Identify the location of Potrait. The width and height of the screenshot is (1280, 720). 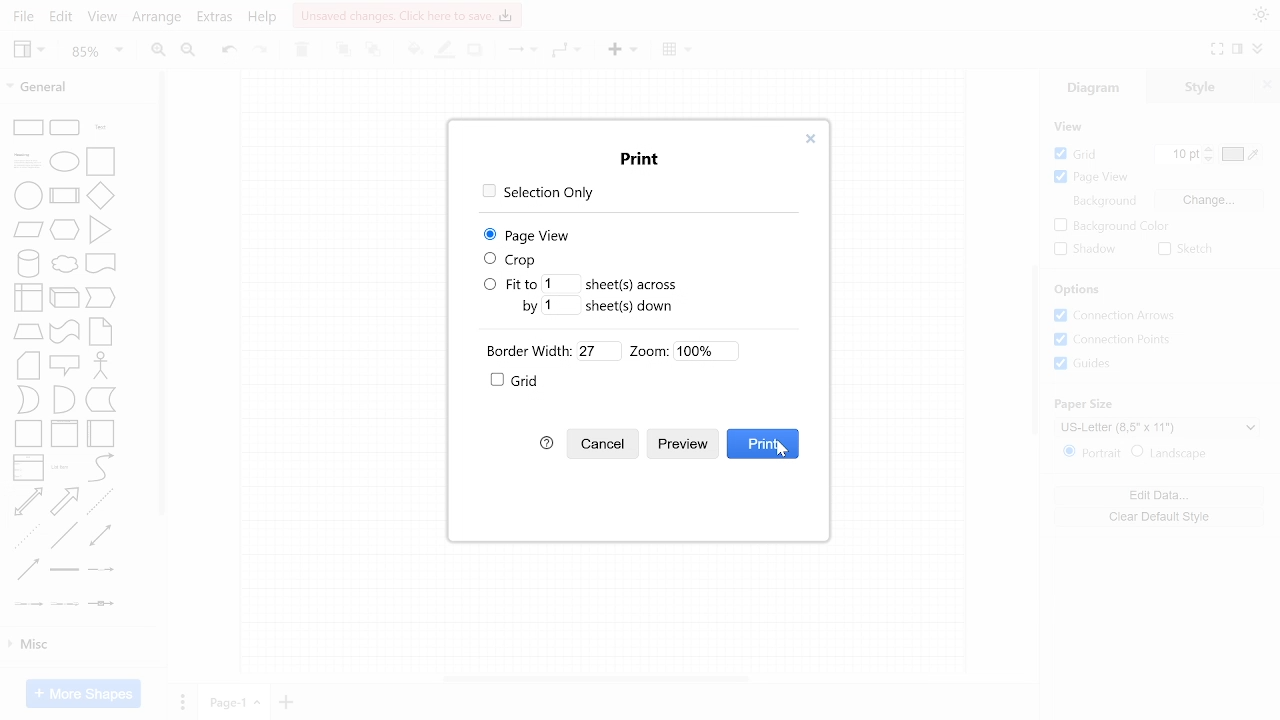
(1092, 452).